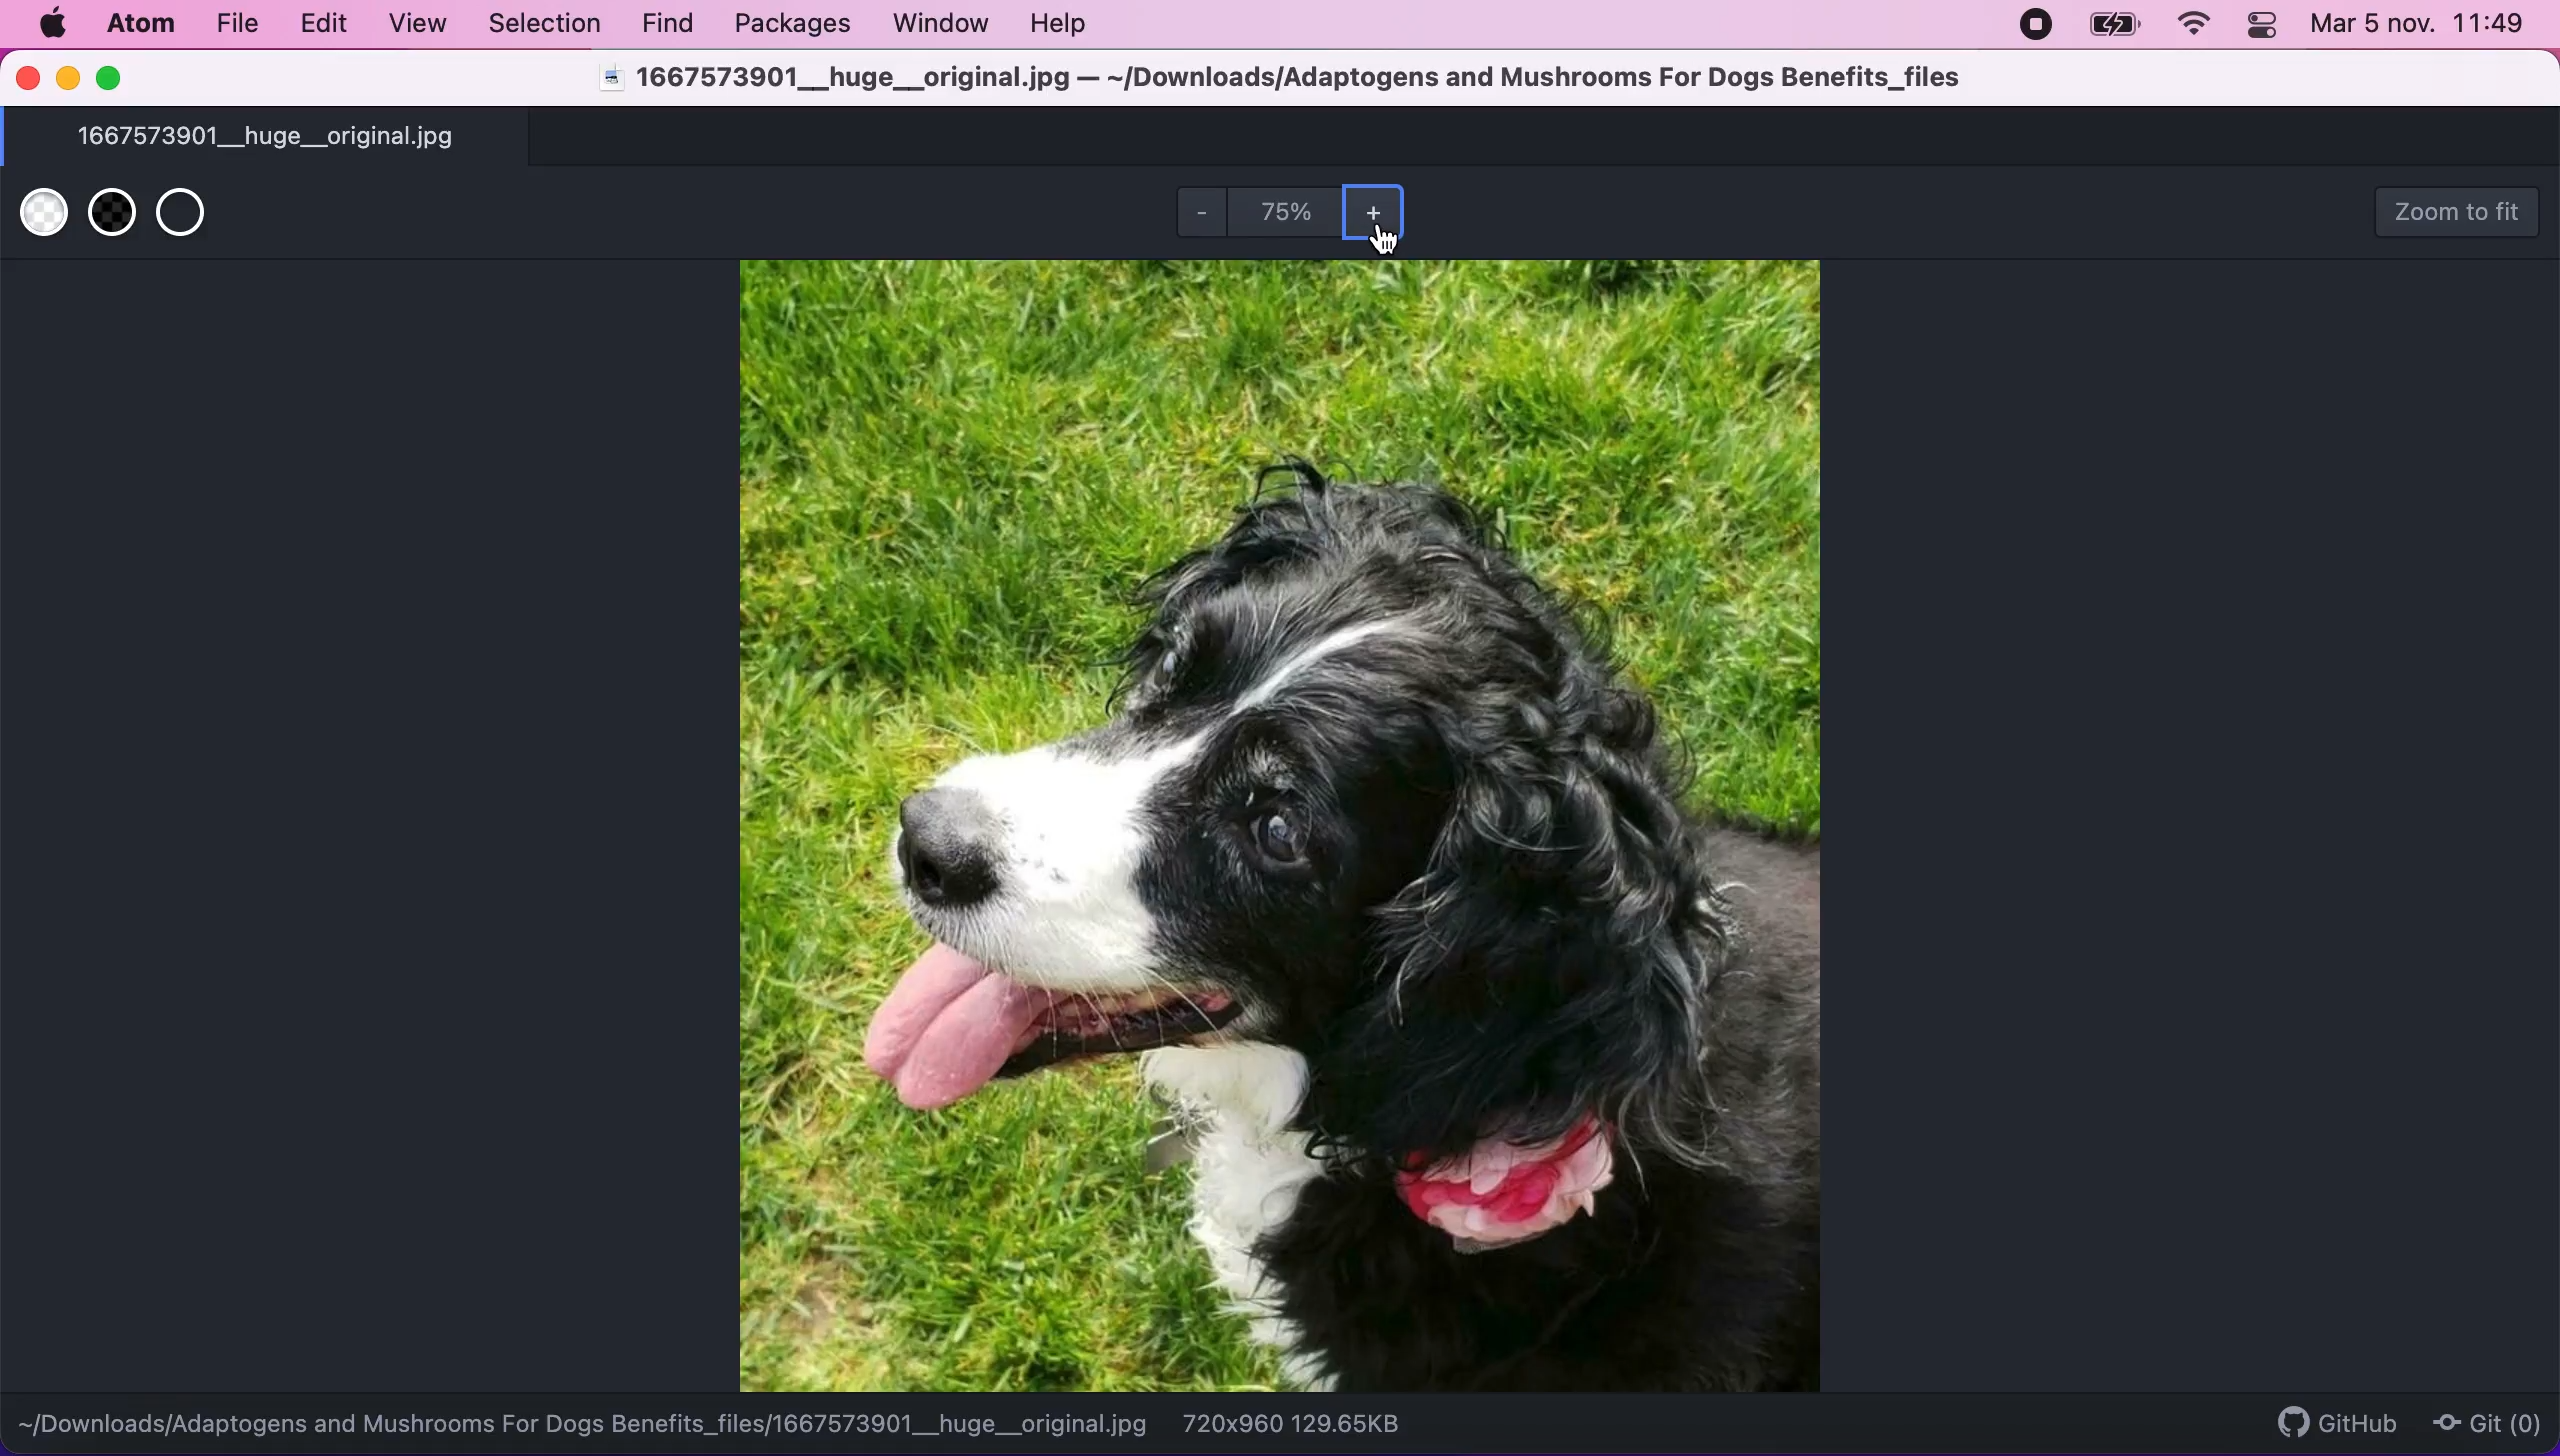  I want to click on cursor on zoom in, so click(1389, 240).